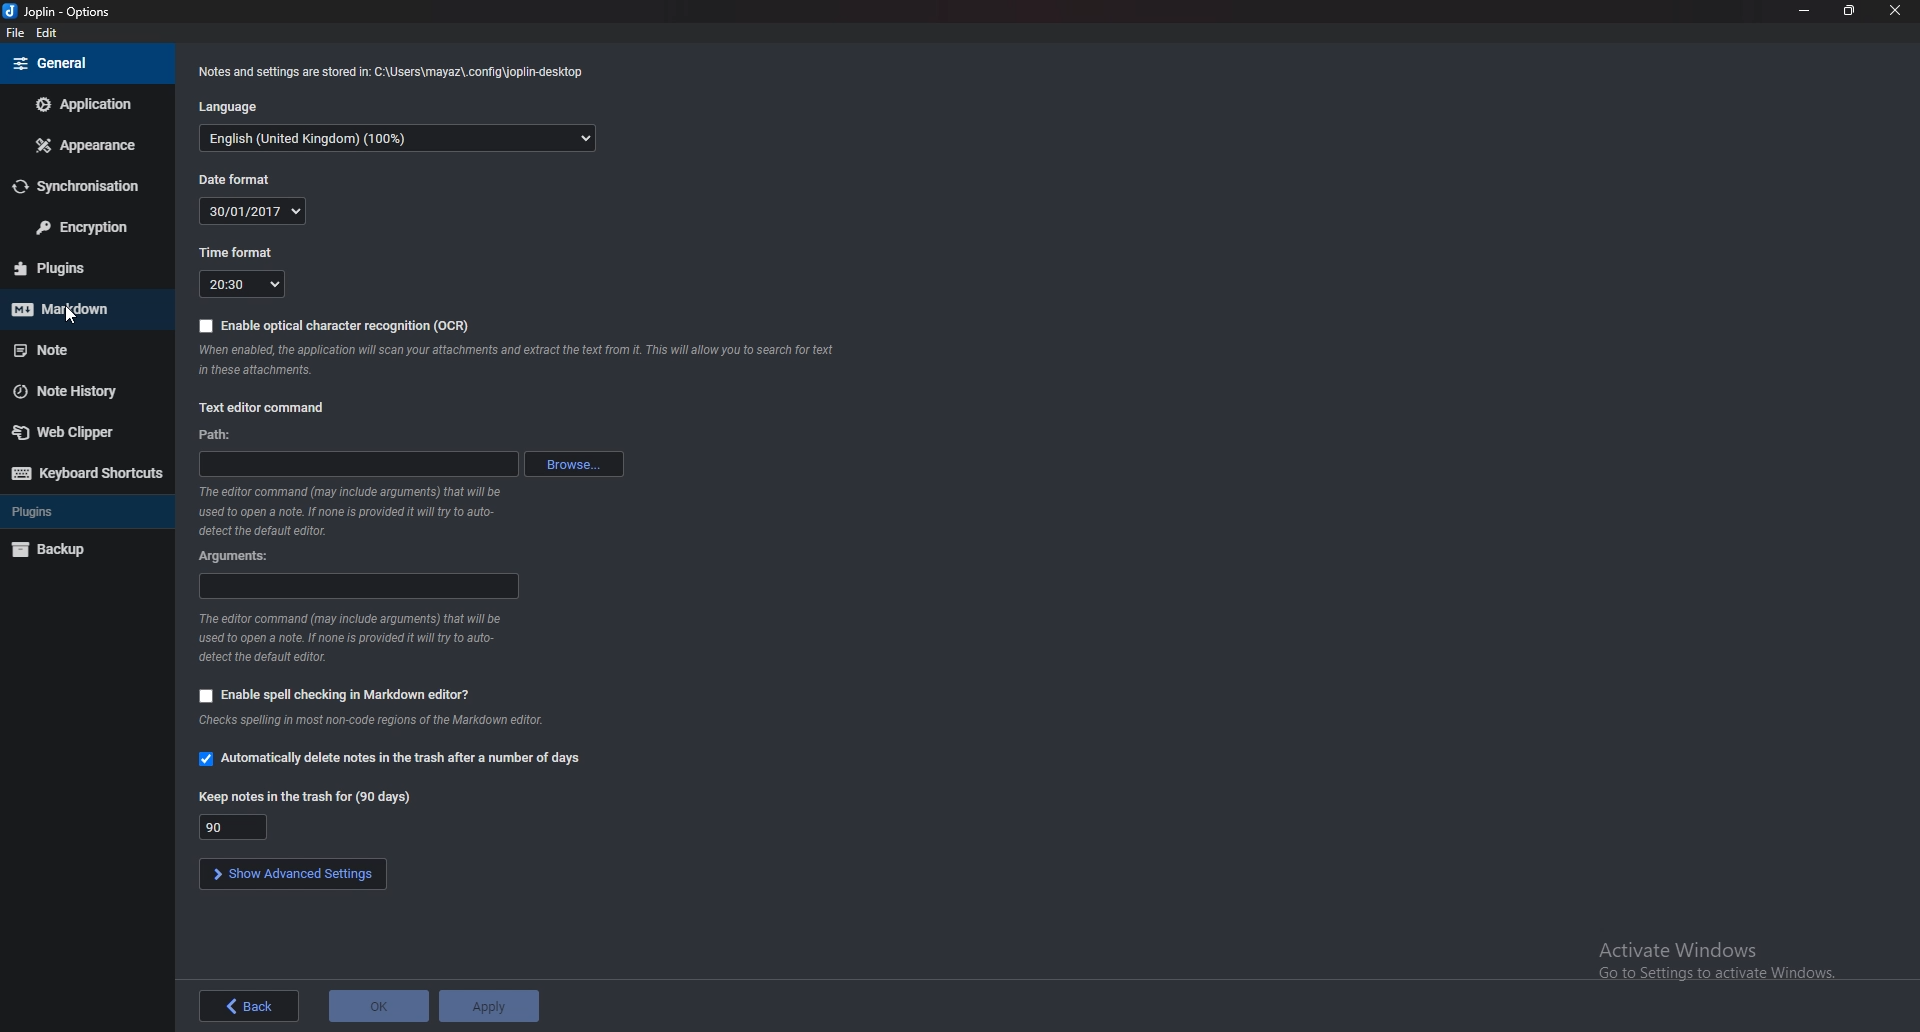  I want to click on Resize, so click(1848, 10).